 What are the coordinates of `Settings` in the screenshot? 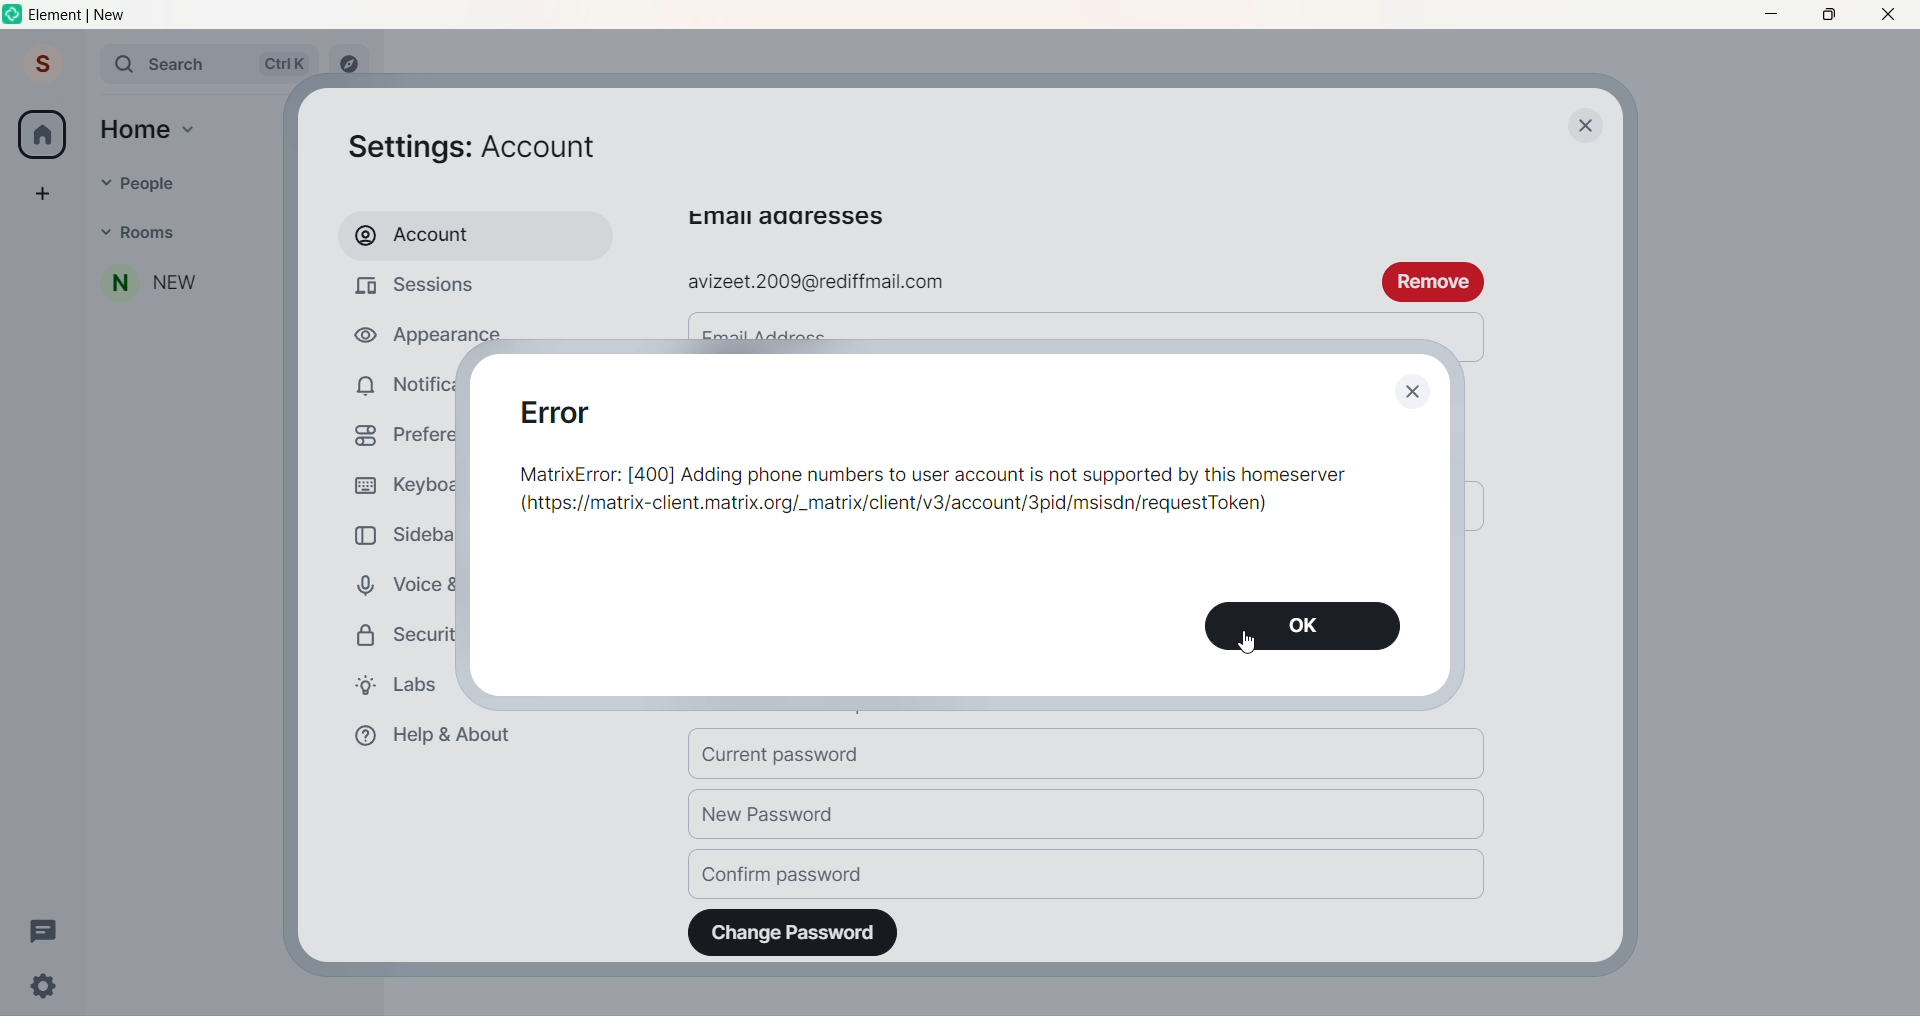 It's located at (487, 144).